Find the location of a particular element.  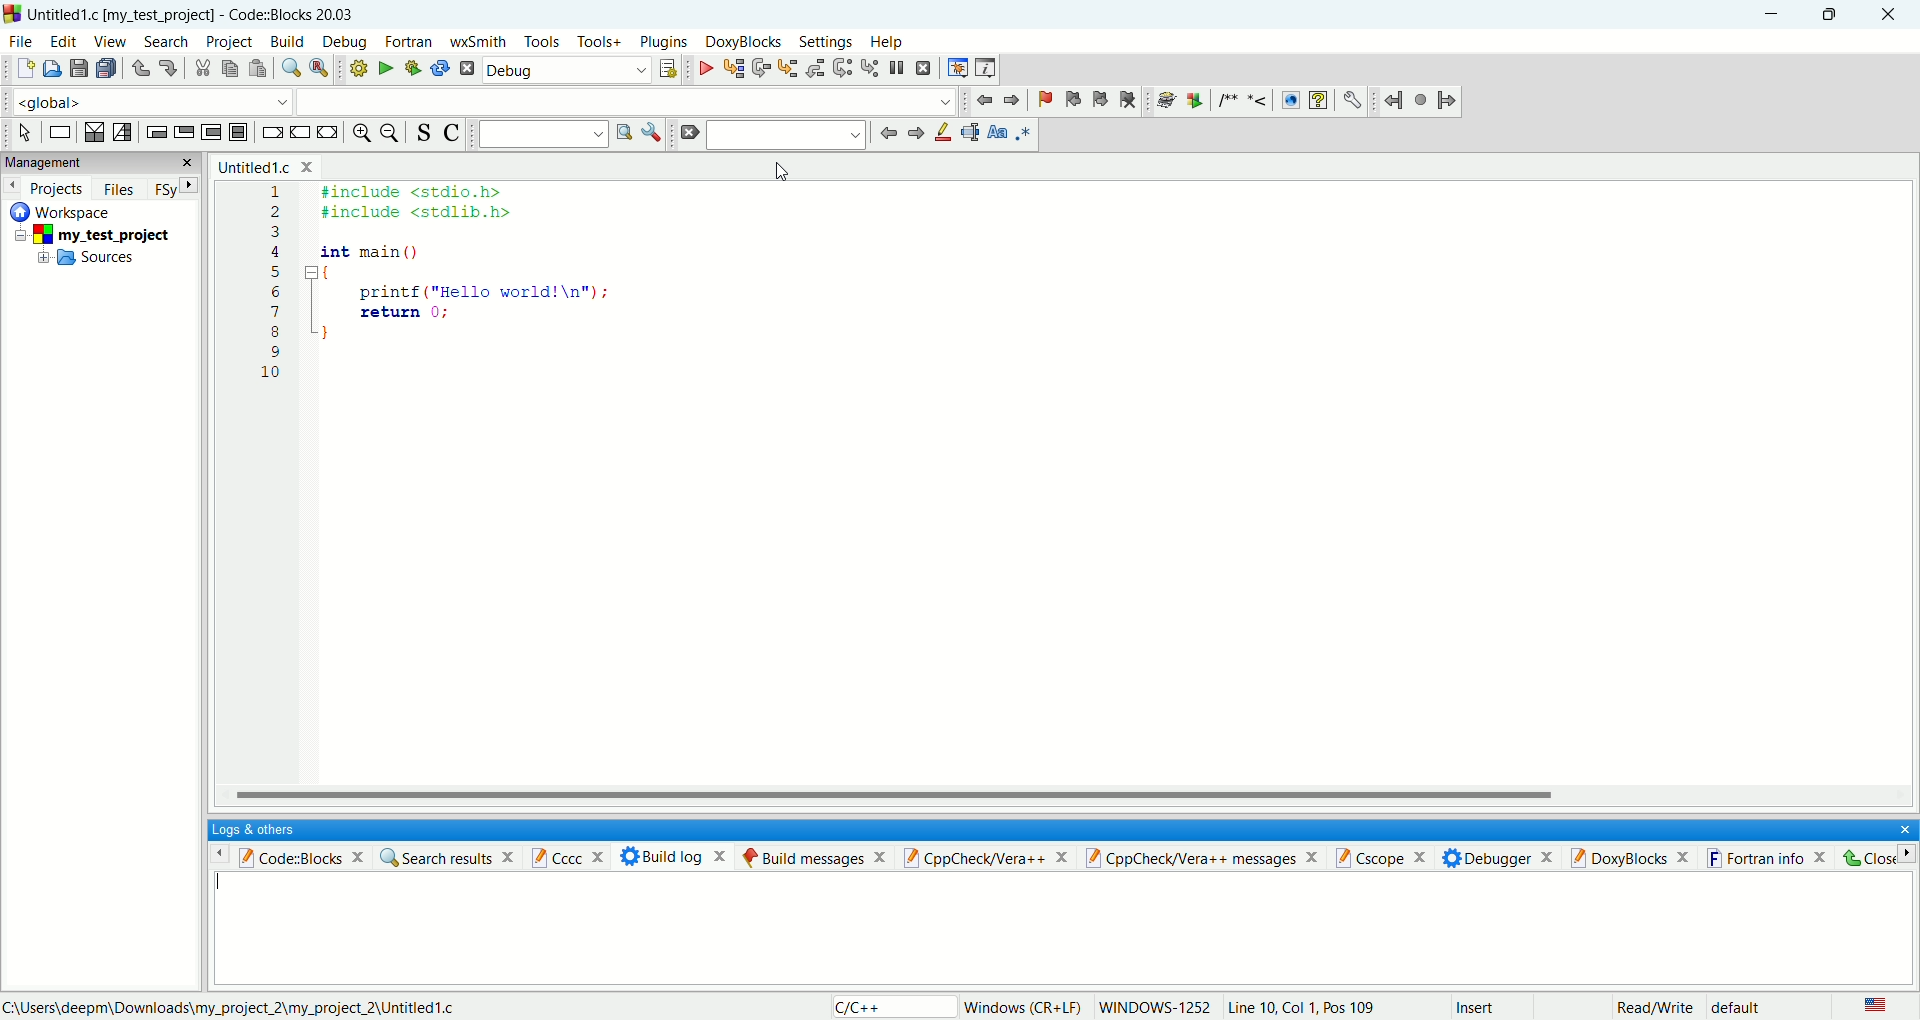

cut is located at coordinates (198, 69).